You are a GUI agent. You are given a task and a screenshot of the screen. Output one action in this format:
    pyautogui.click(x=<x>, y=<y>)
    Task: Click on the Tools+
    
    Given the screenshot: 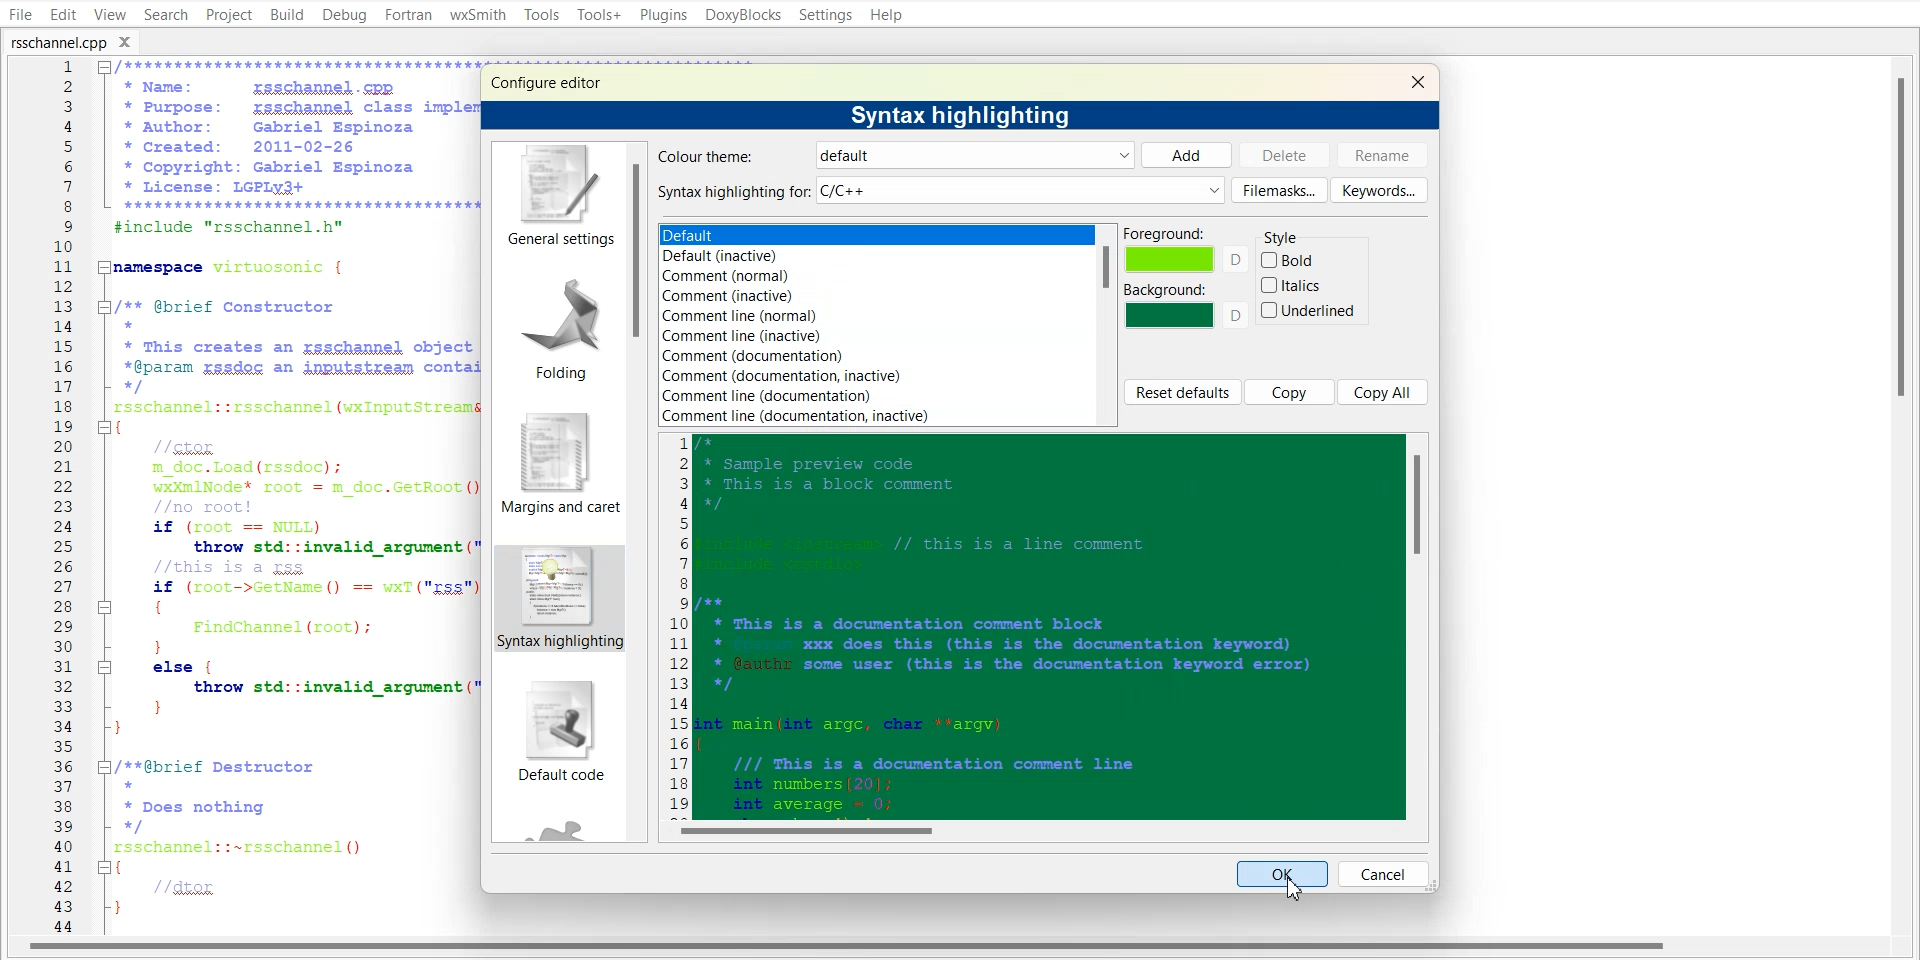 What is the action you would take?
    pyautogui.click(x=597, y=14)
    